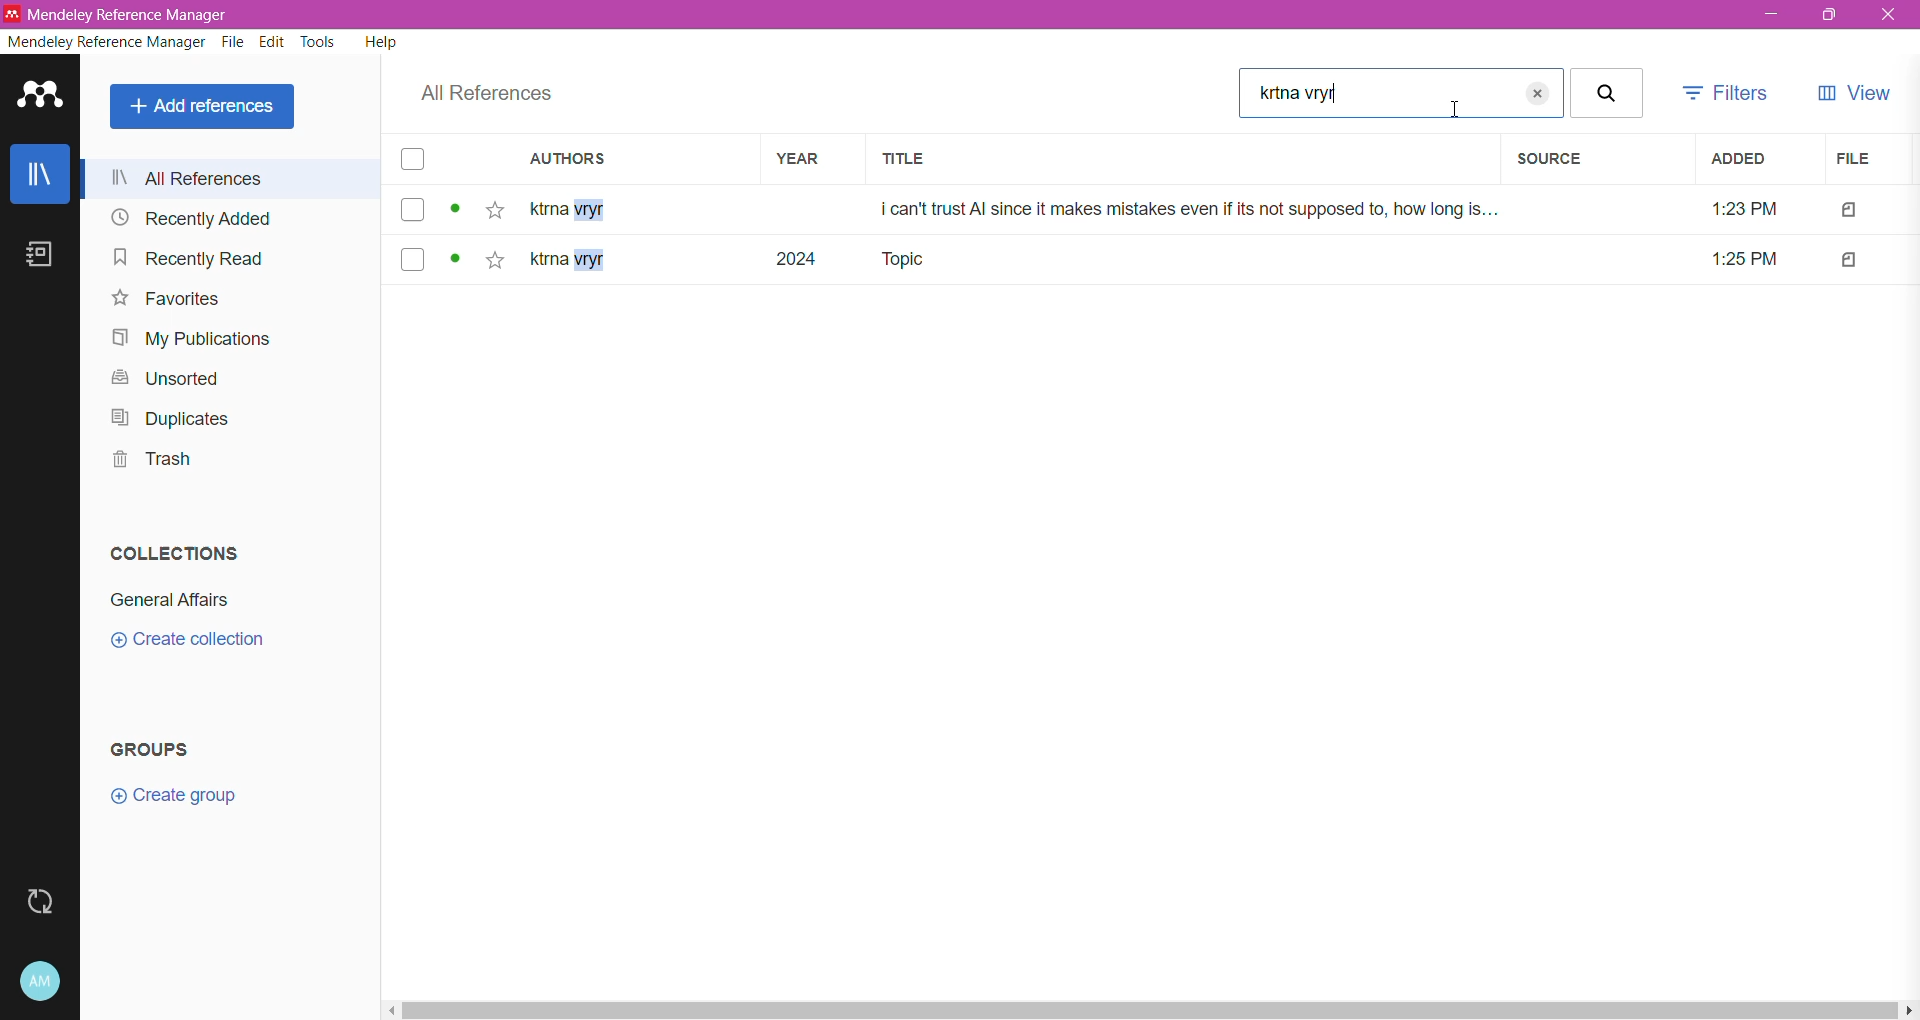 The width and height of the screenshot is (1920, 1020). I want to click on Recently Added, so click(192, 219).